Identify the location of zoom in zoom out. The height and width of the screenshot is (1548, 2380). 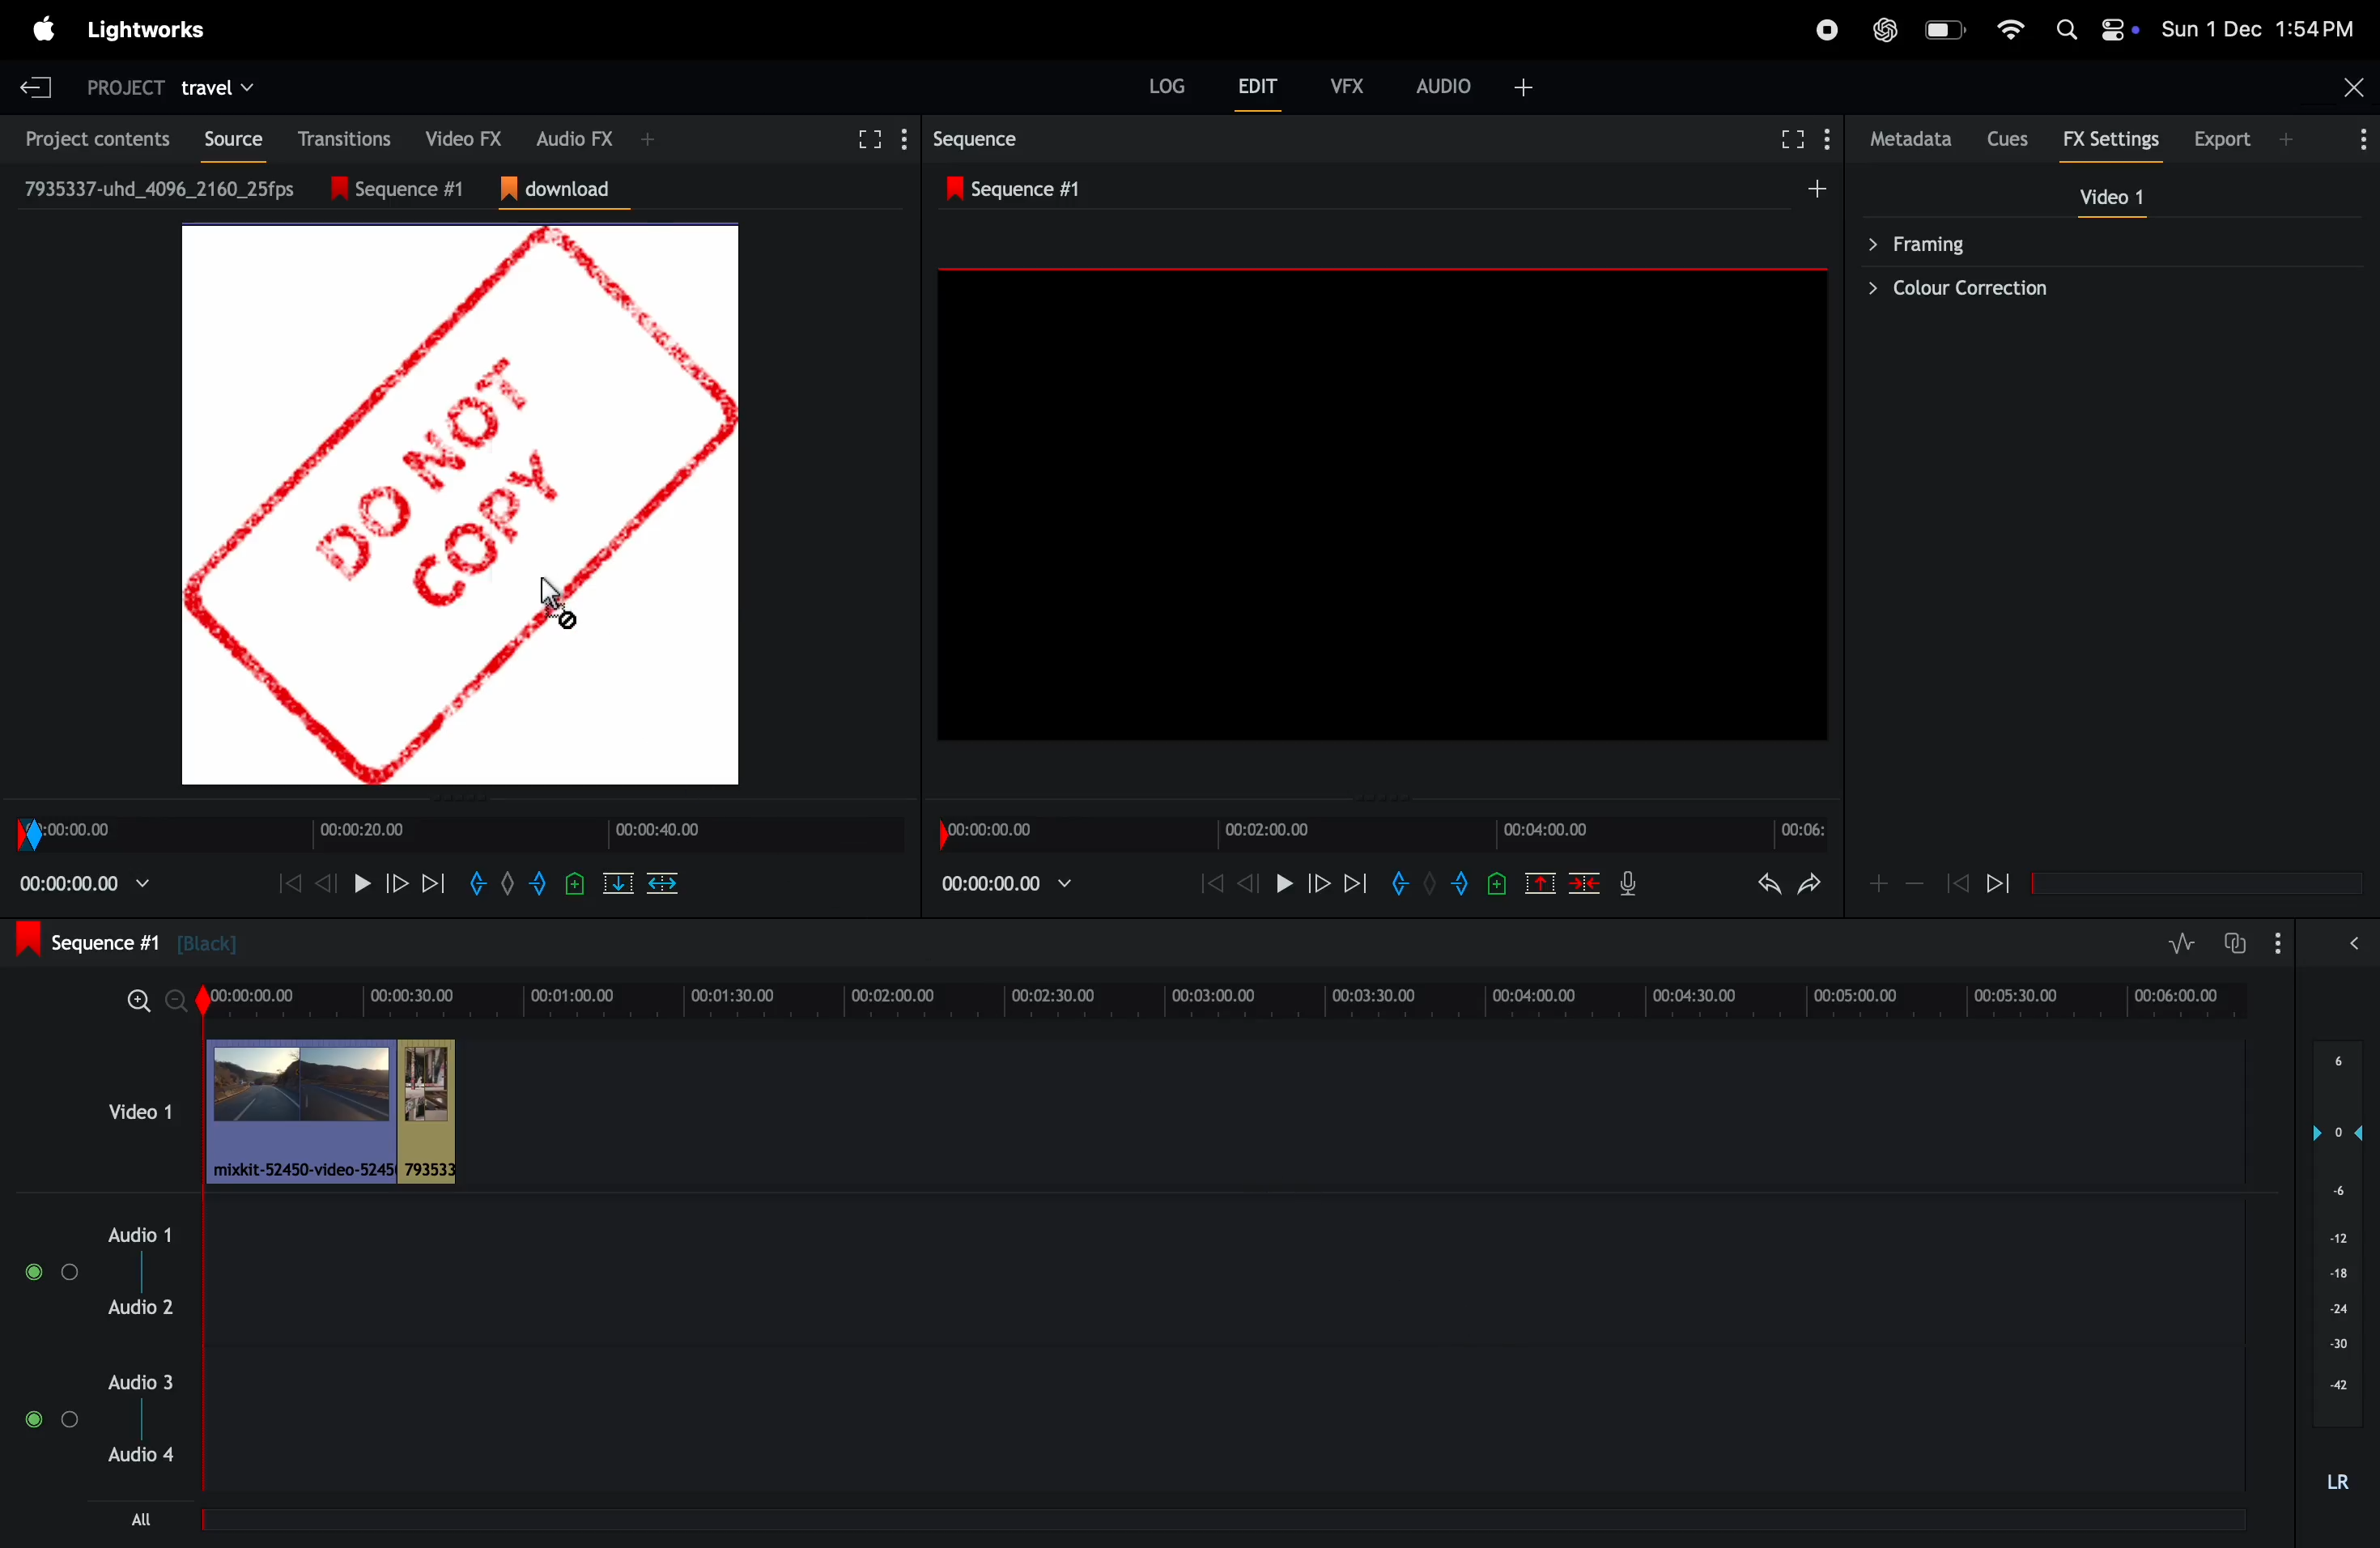
(1915, 882).